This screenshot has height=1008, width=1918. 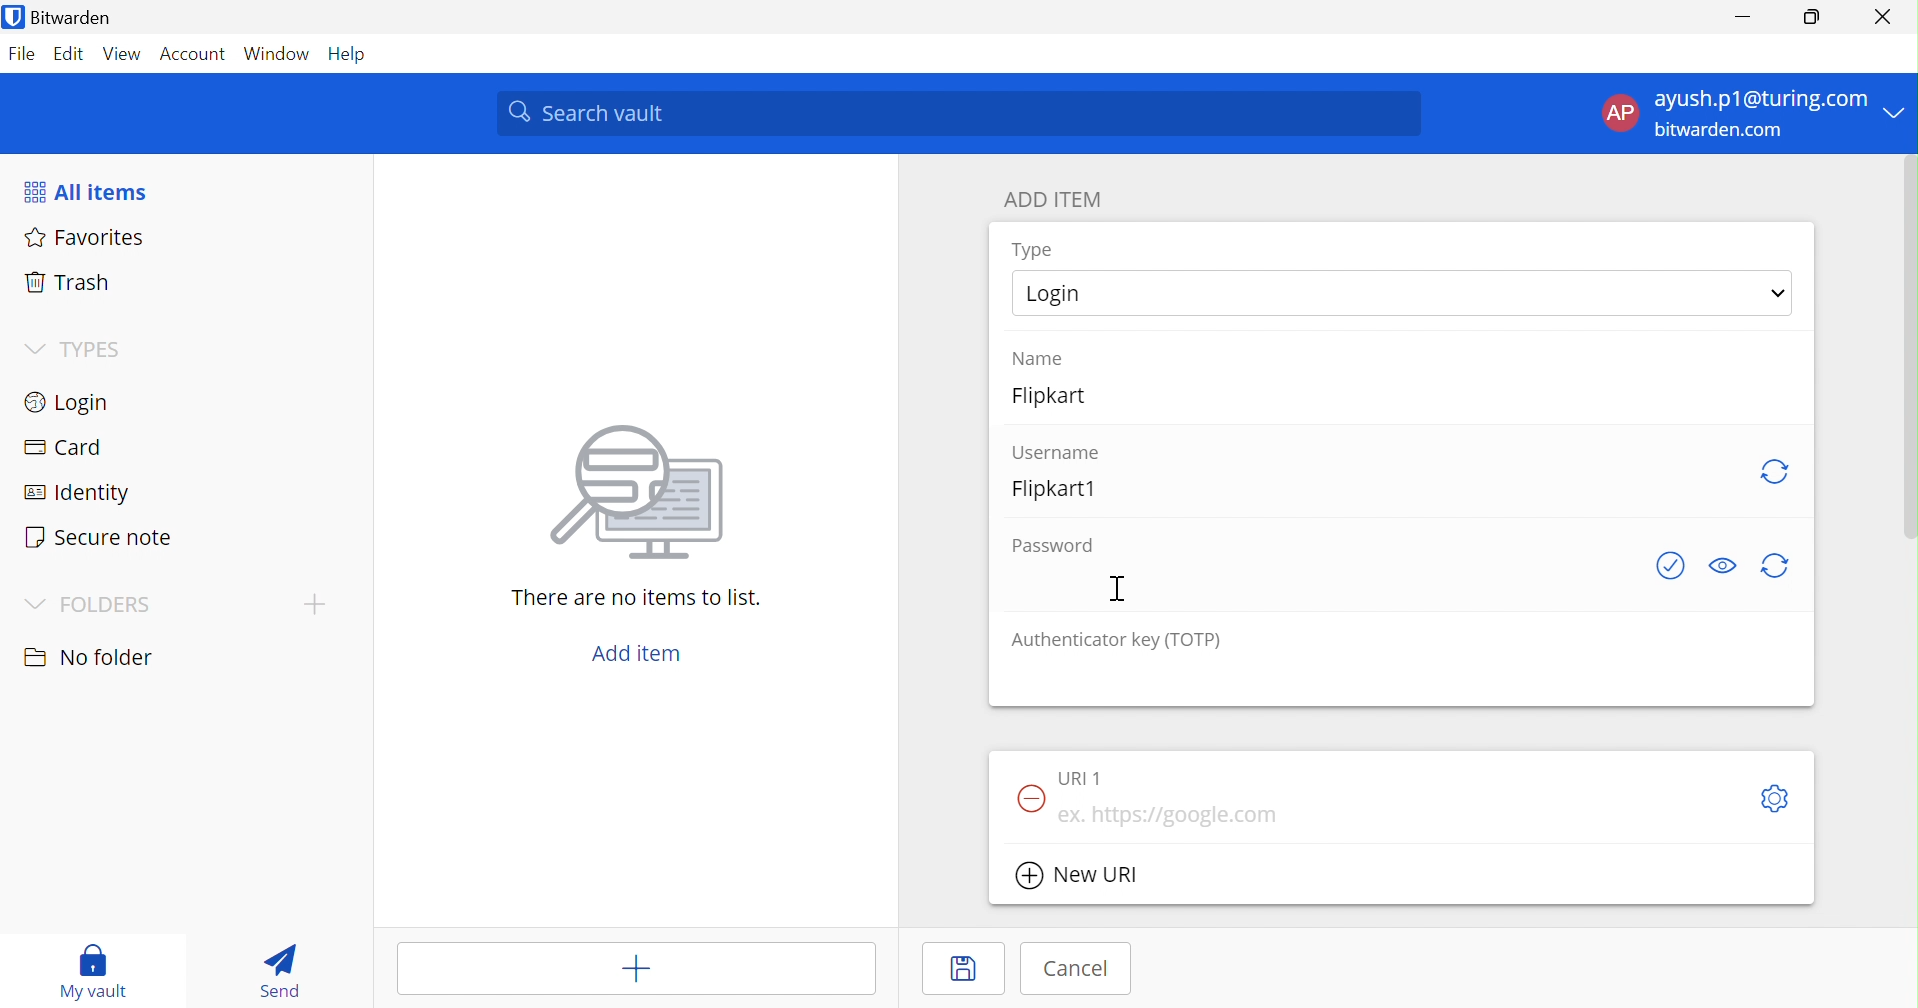 What do you see at coordinates (1776, 567) in the screenshot?
I see `generate password` at bounding box center [1776, 567].